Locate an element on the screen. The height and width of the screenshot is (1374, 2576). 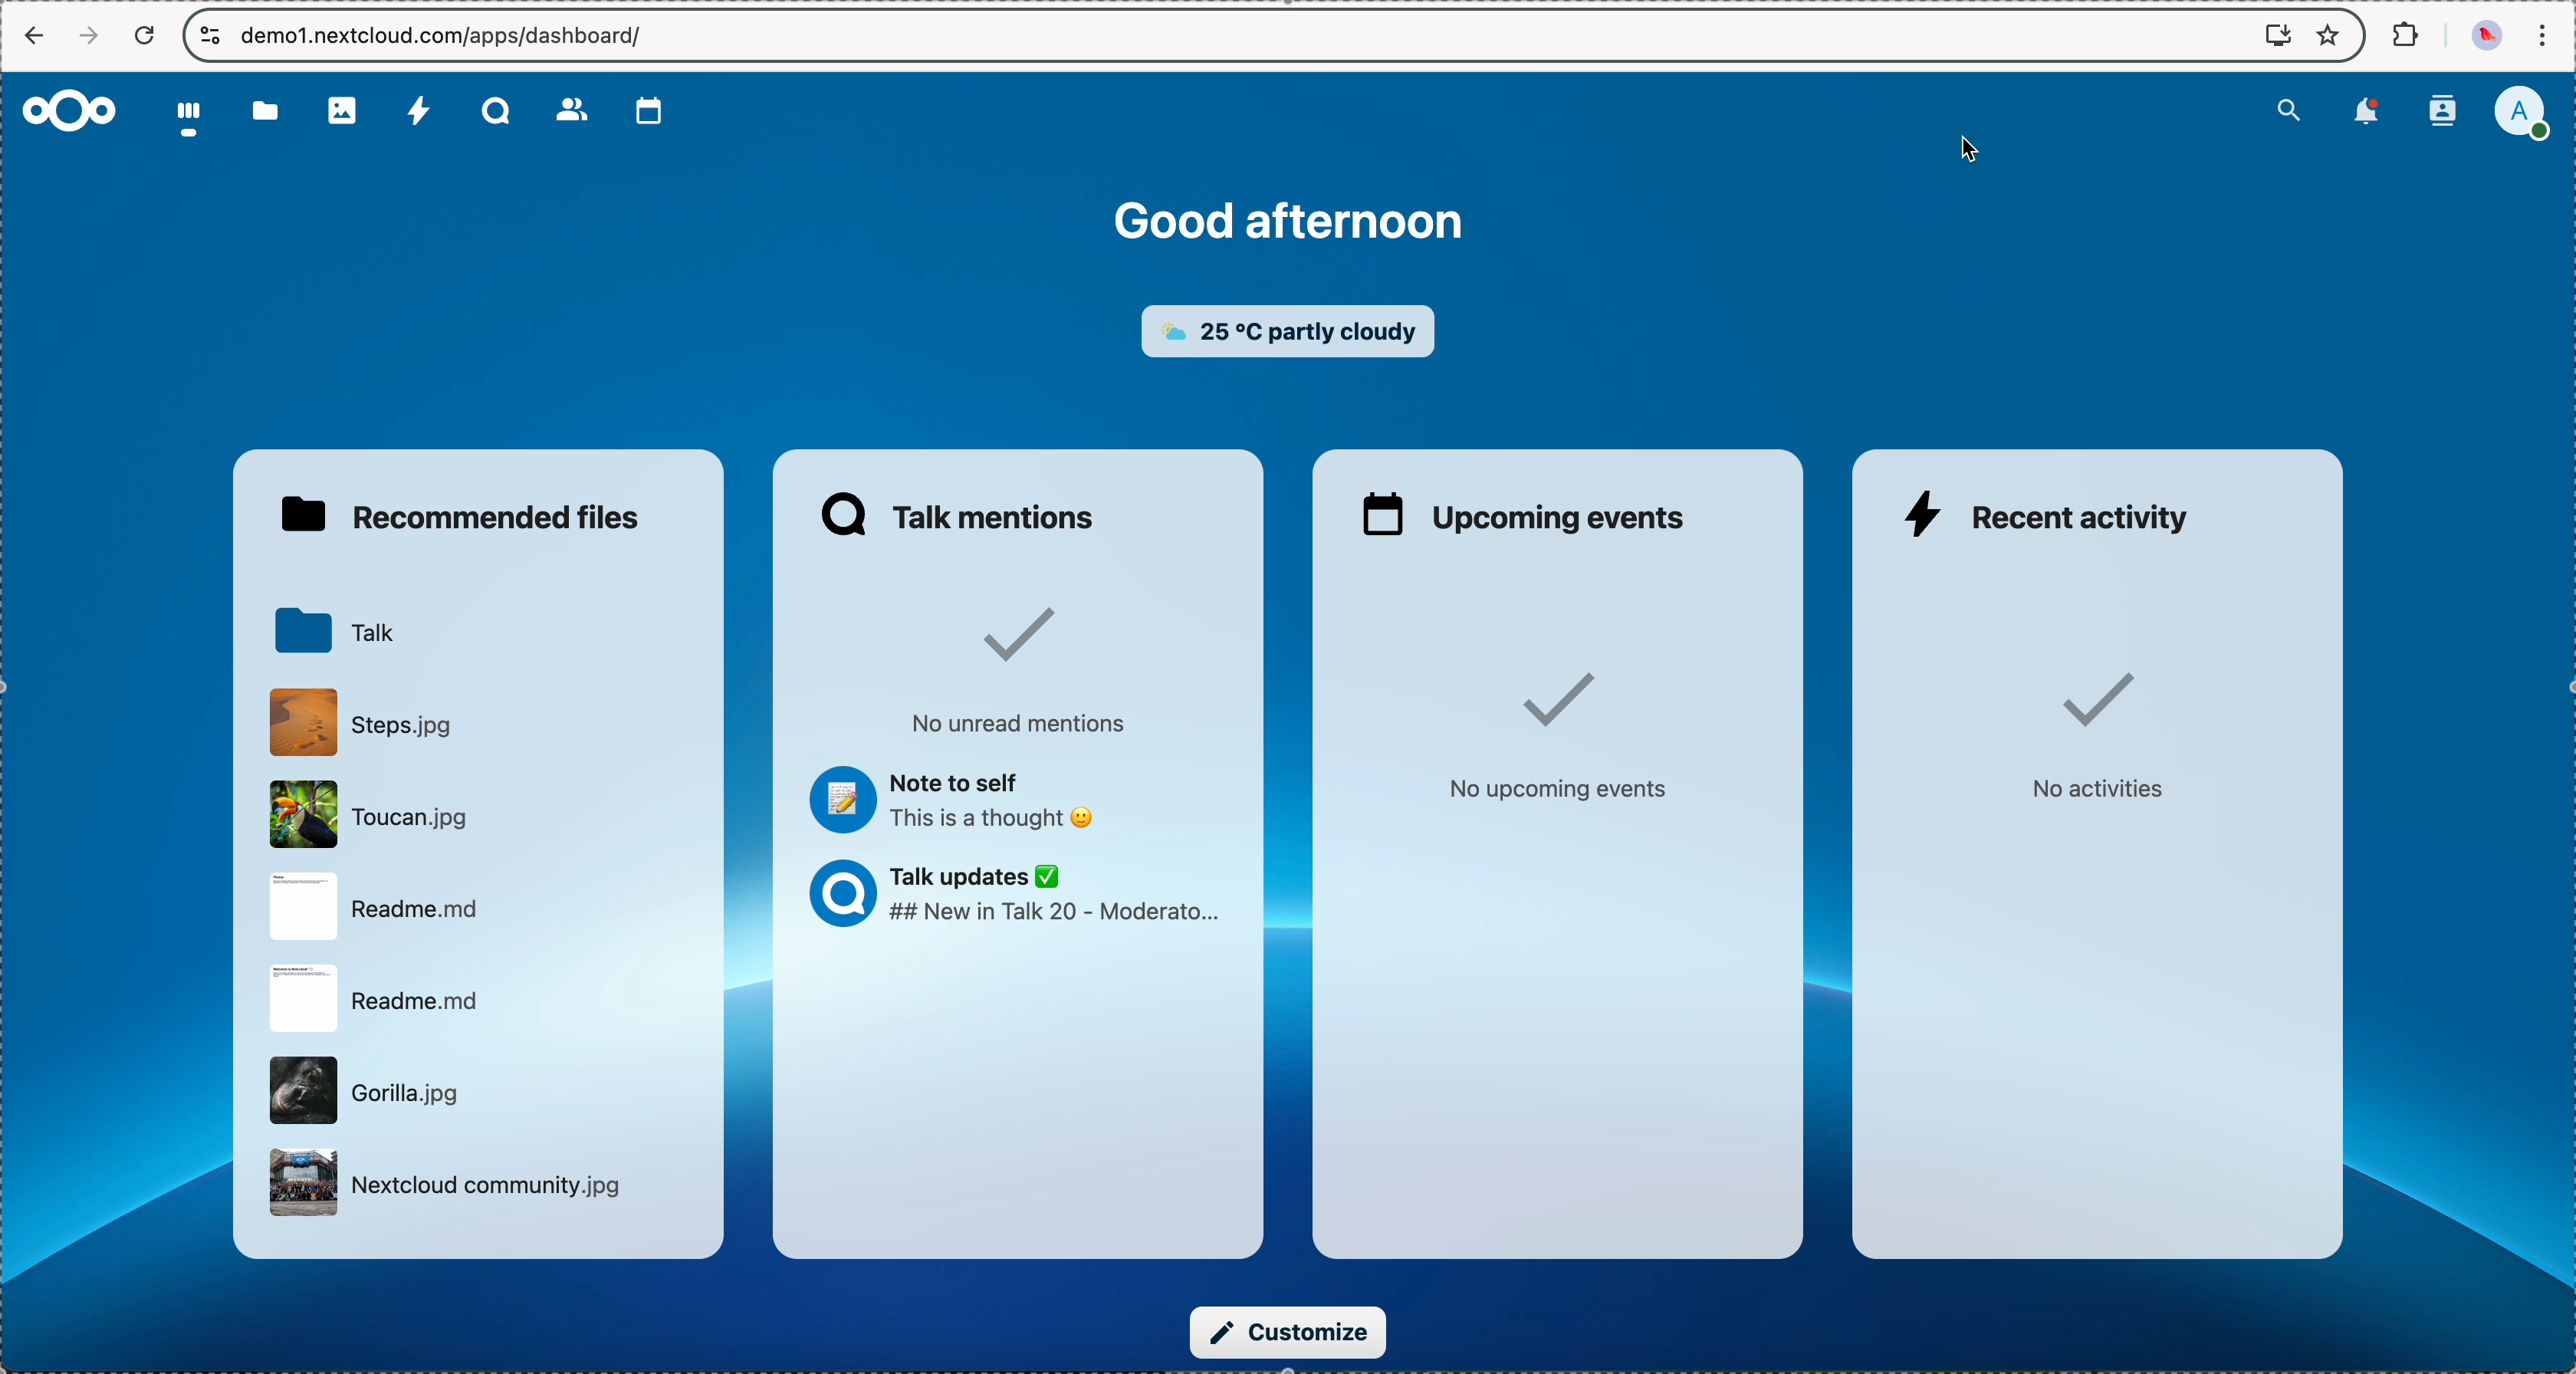
file is located at coordinates (375, 997).